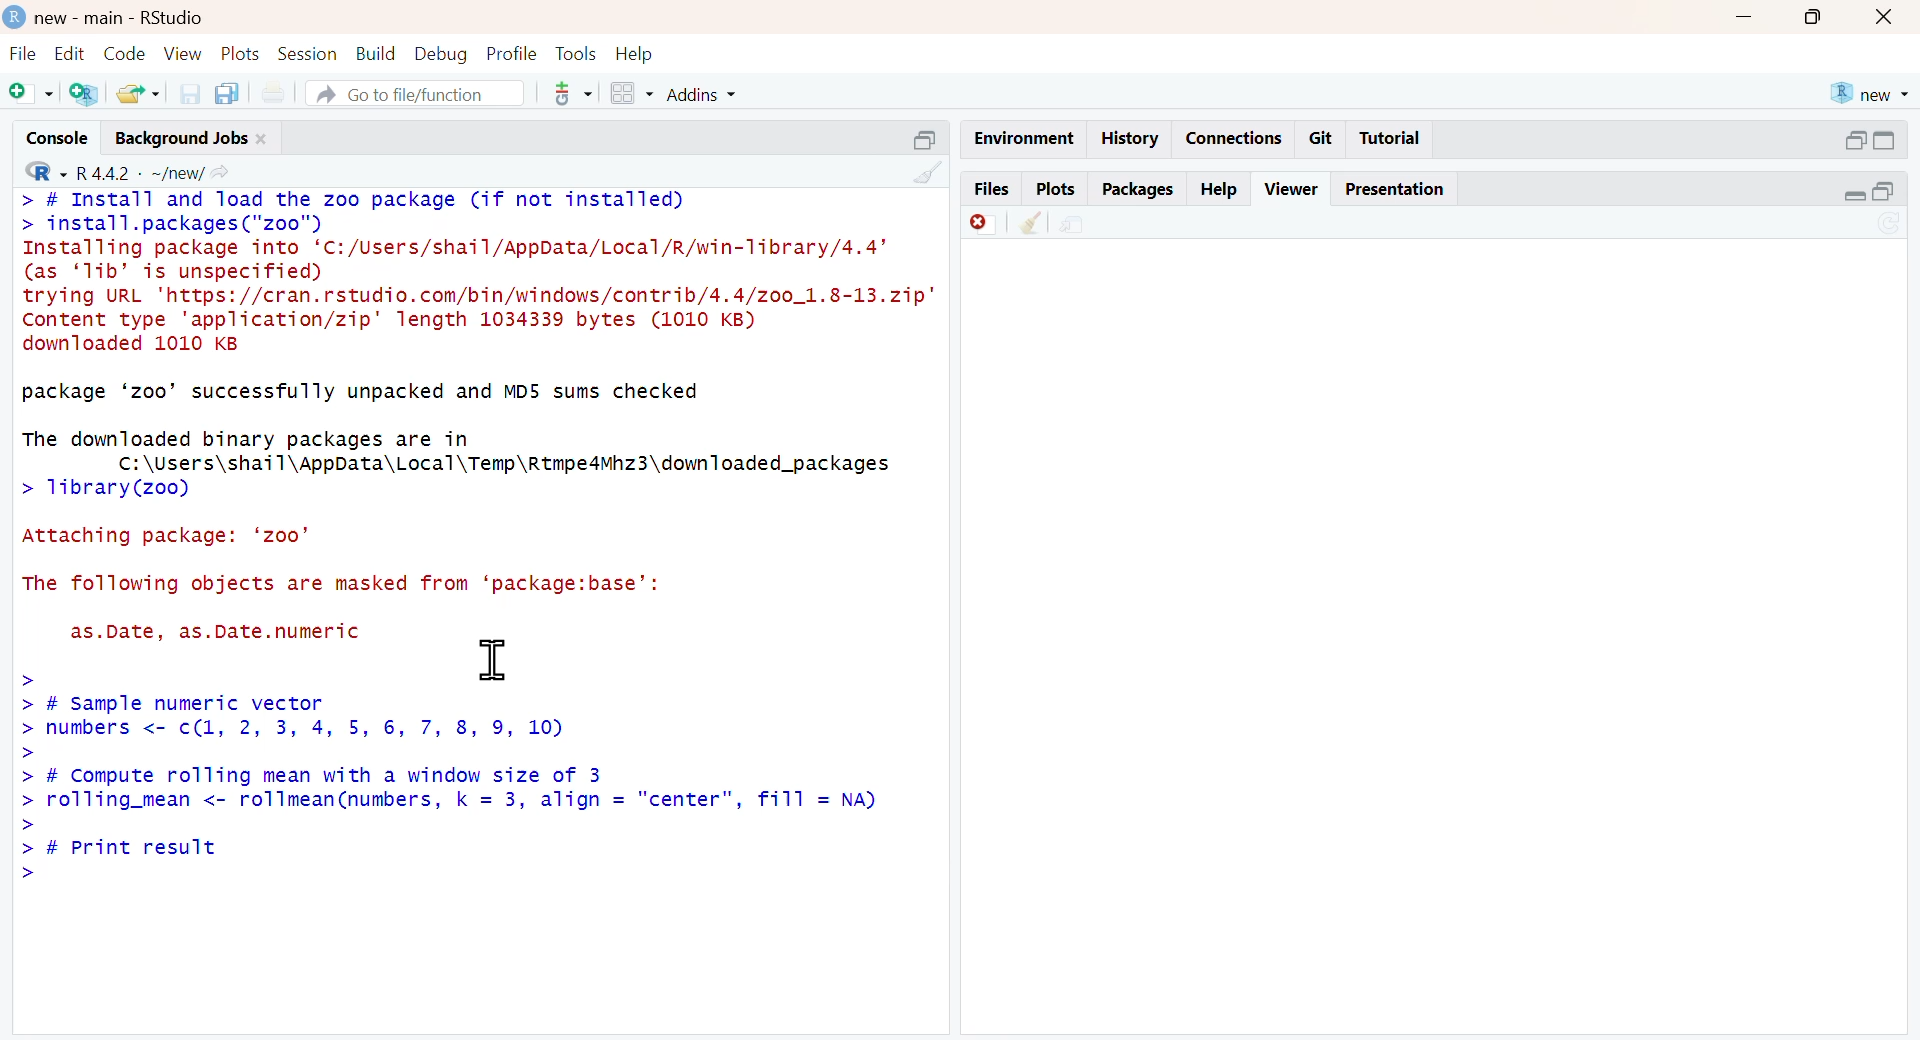 The image size is (1920, 1040). What do you see at coordinates (309, 53) in the screenshot?
I see `session` at bounding box center [309, 53].